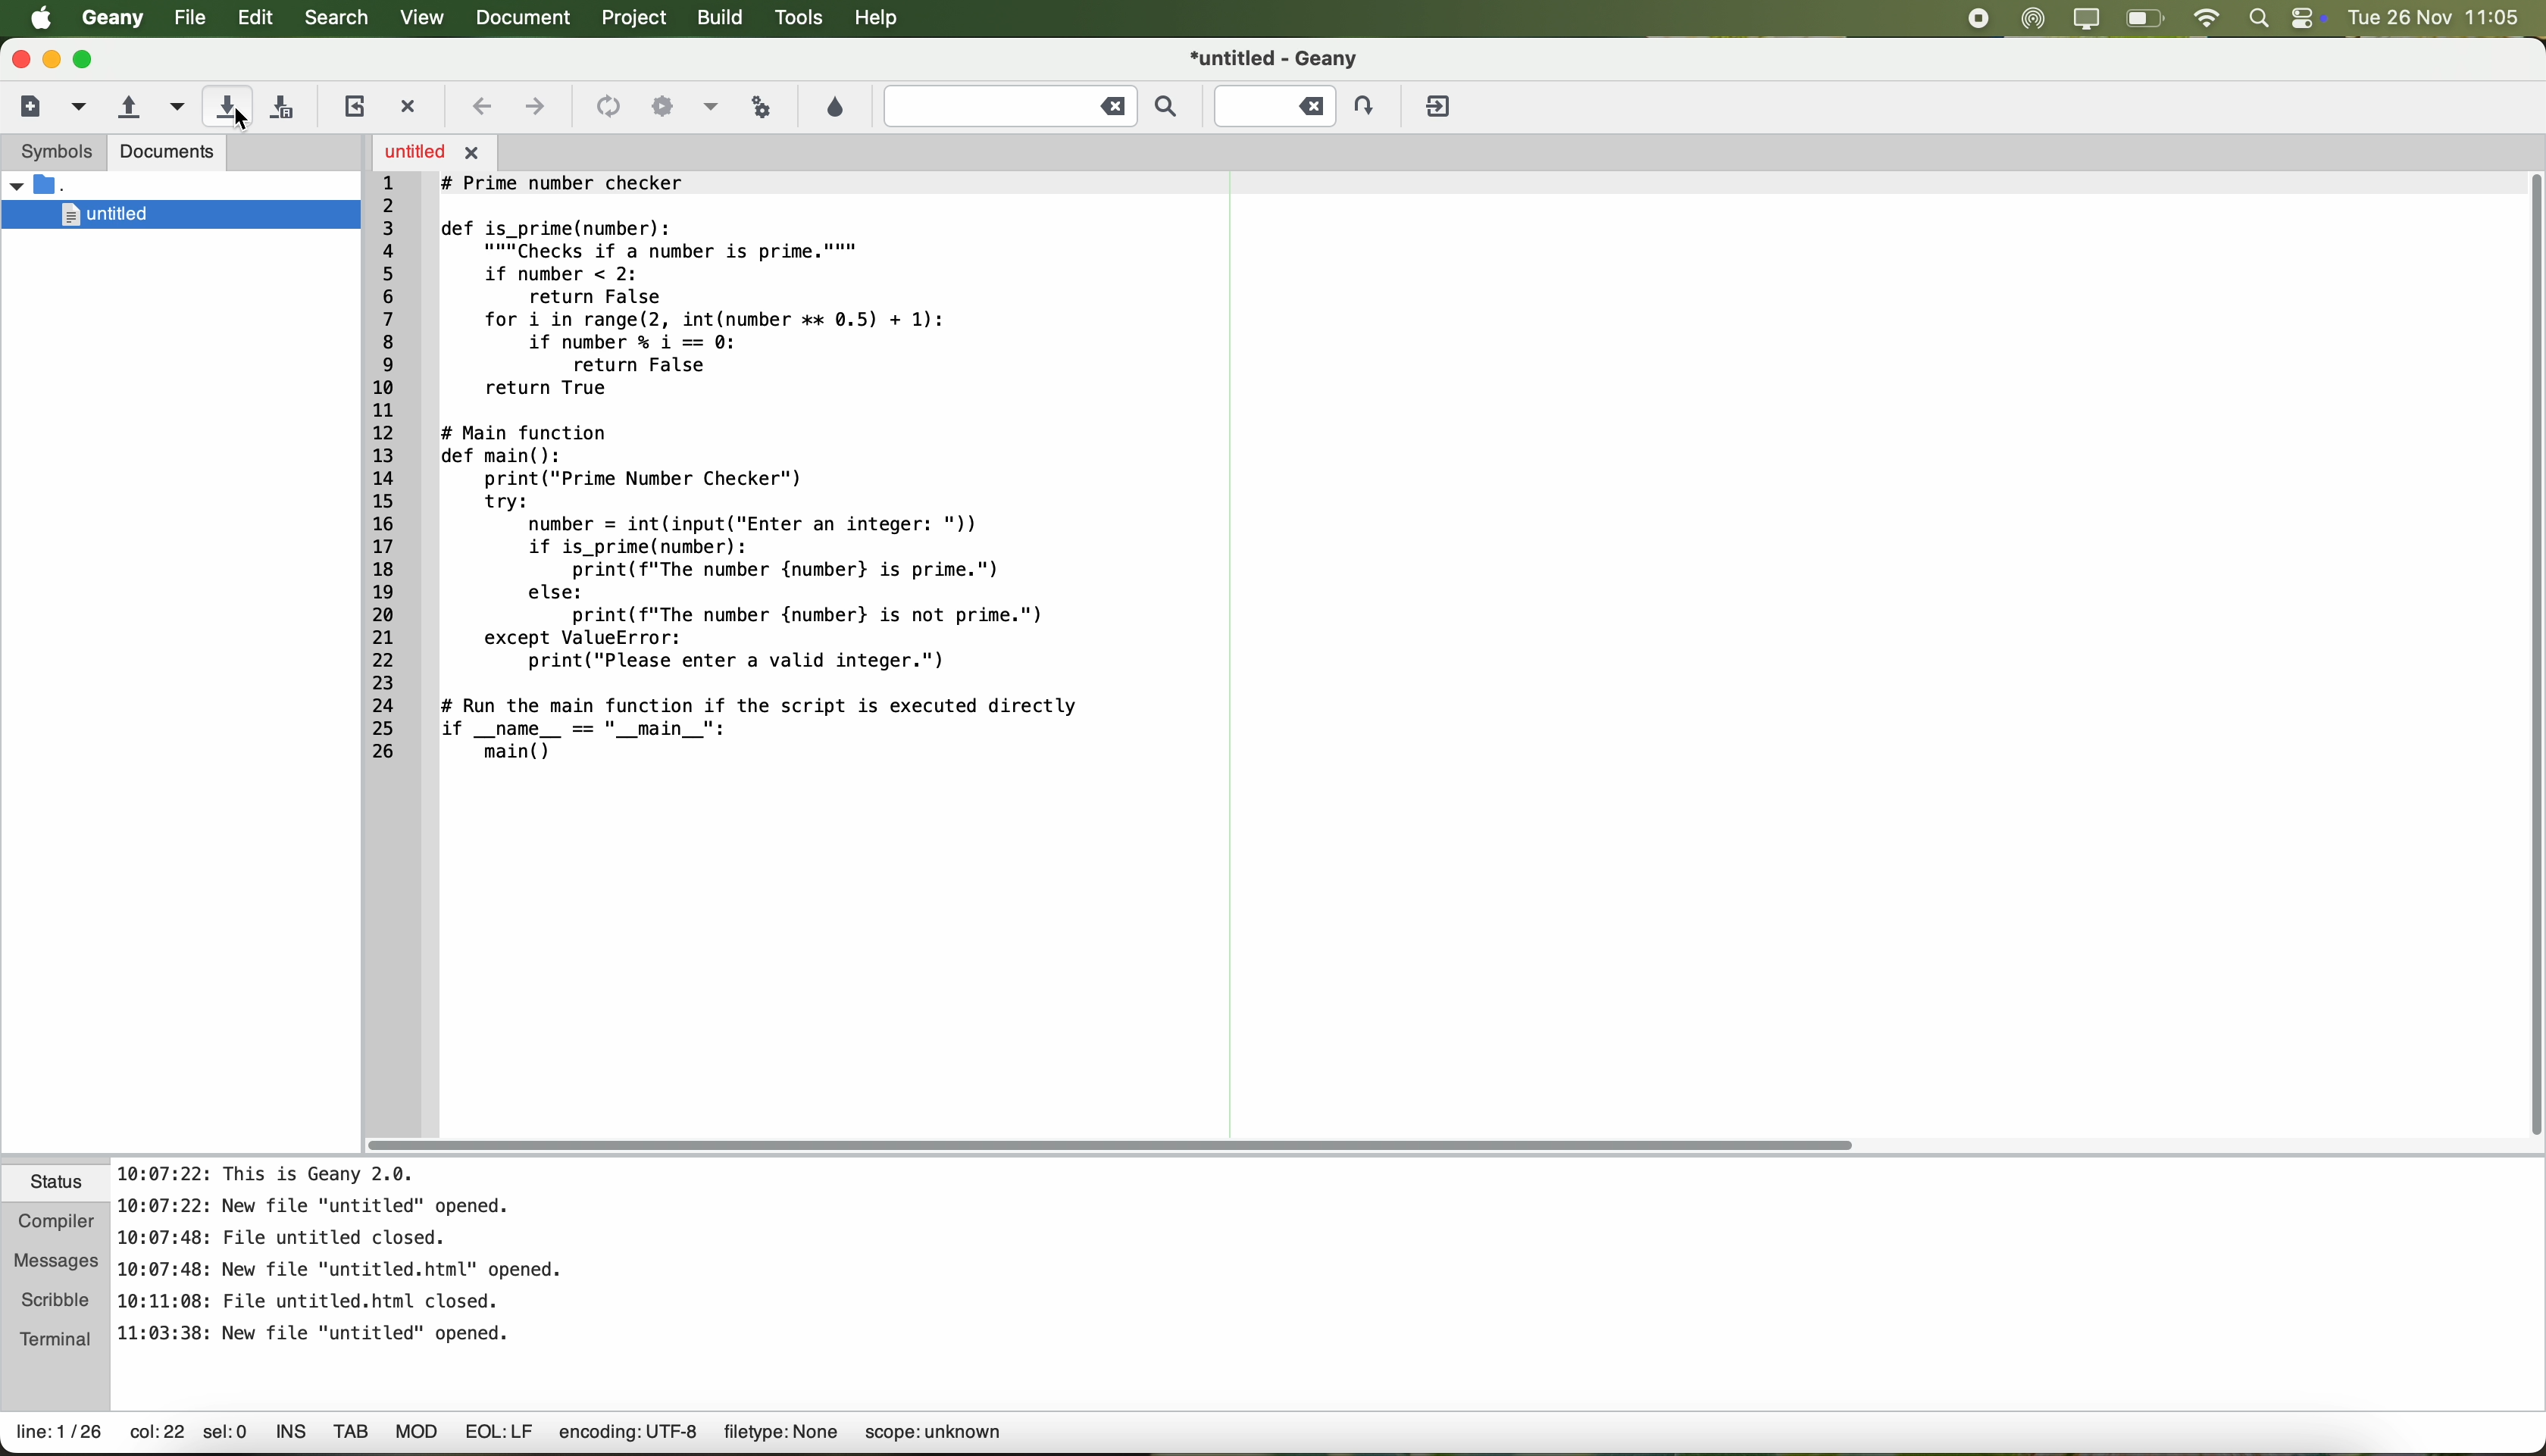 The width and height of the screenshot is (2546, 1456). What do you see at coordinates (412, 102) in the screenshot?
I see `close the current file` at bounding box center [412, 102].